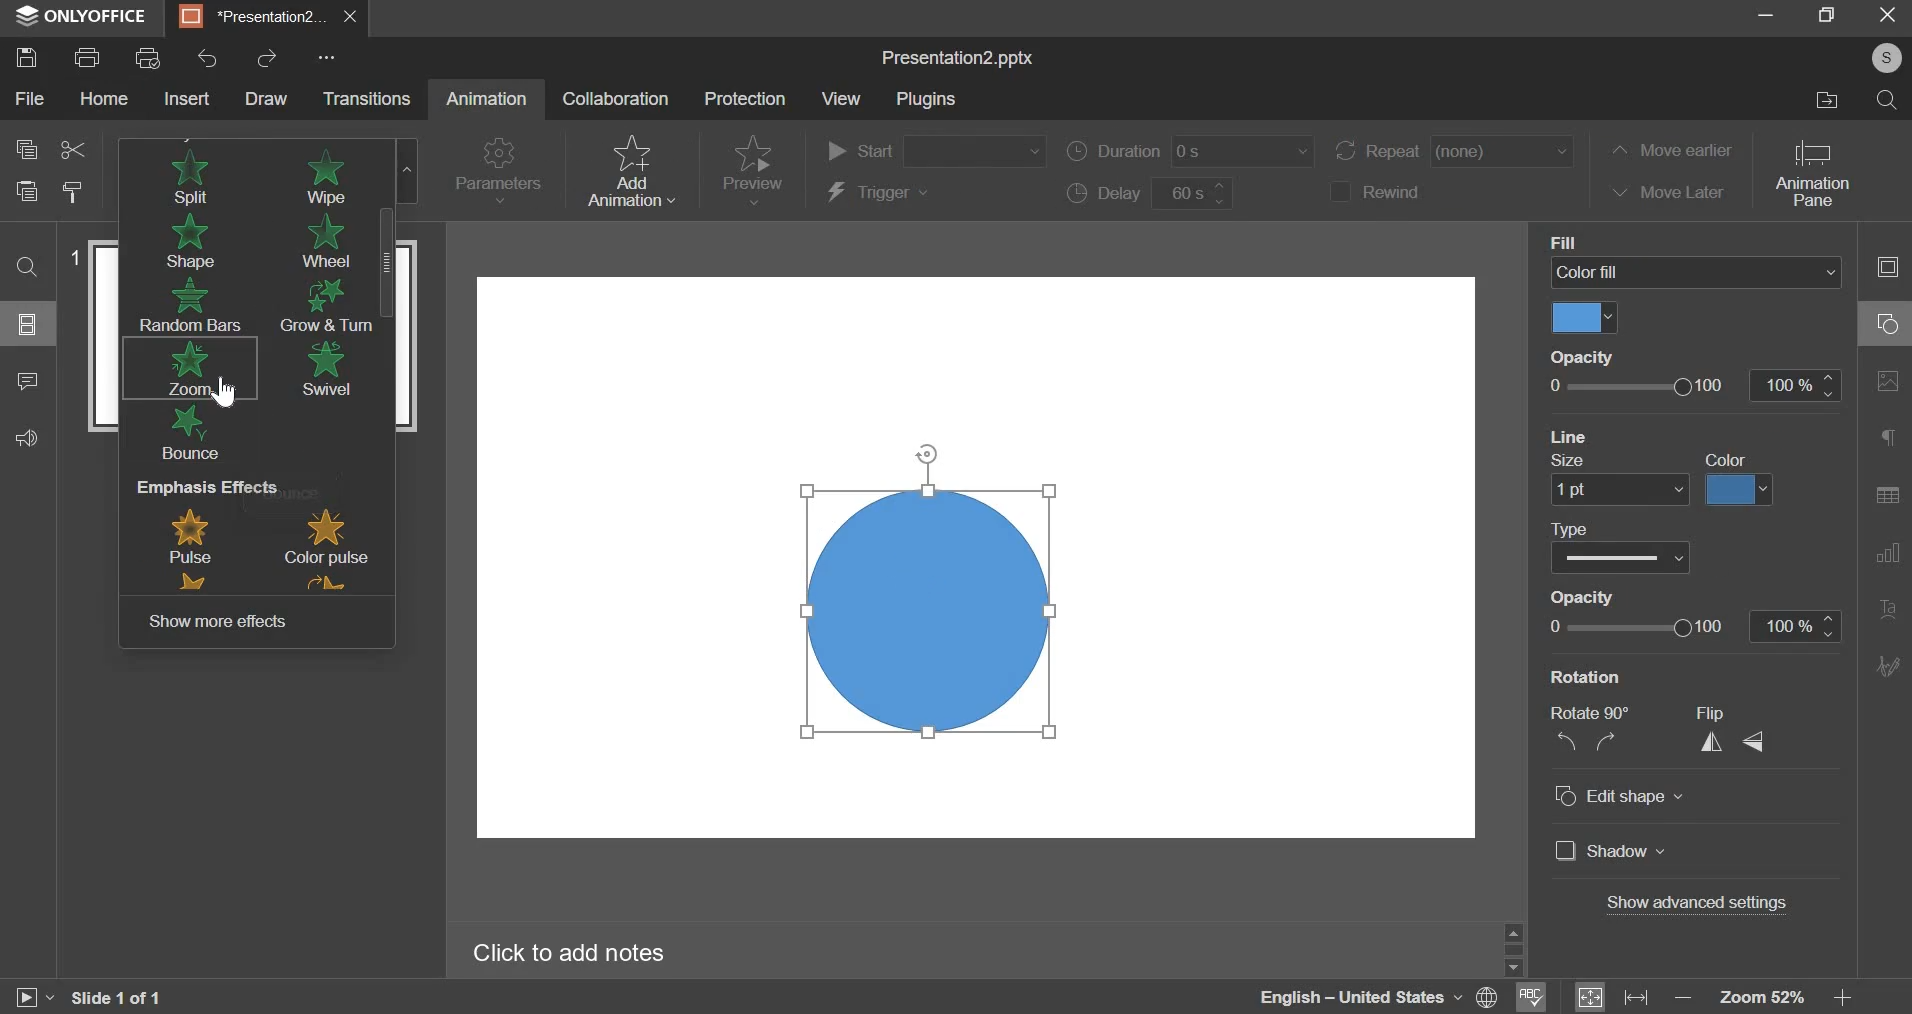 This screenshot has width=1912, height=1014. Describe the element at coordinates (1825, 98) in the screenshot. I see `file location` at that location.